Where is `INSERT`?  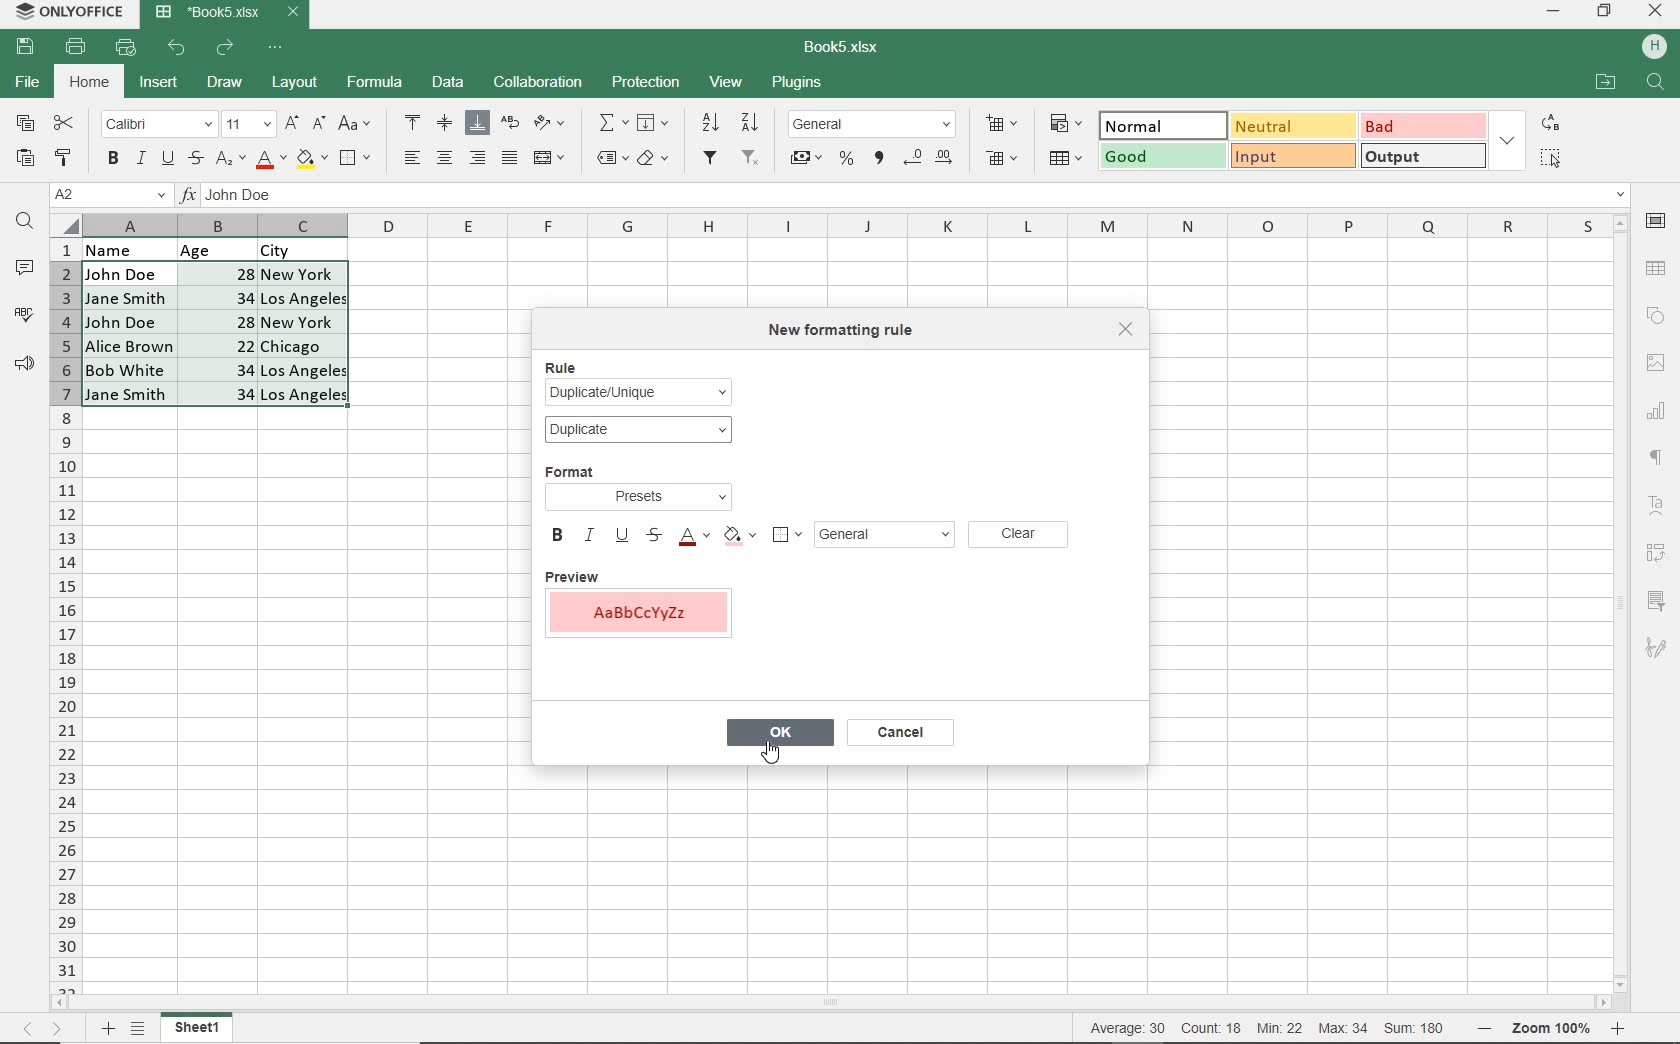
INSERT is located at coordinates (159, 85).